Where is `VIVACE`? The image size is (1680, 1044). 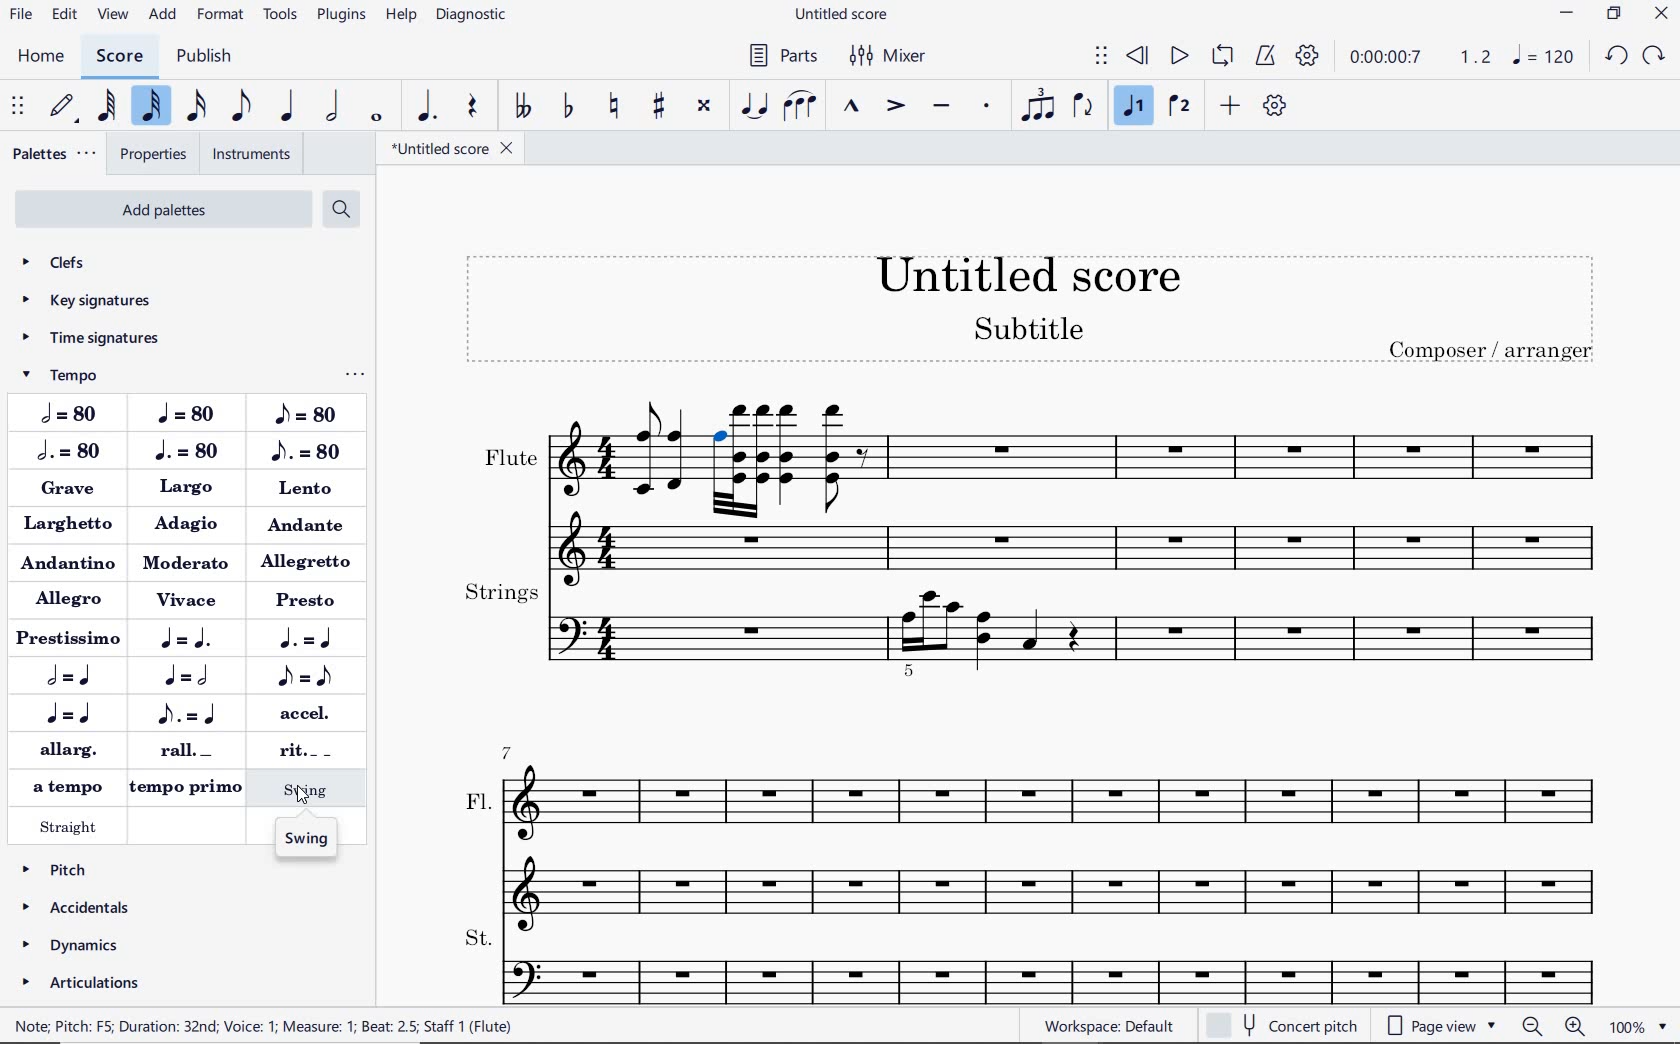 VIVACE is located at coordinates (189, 601).